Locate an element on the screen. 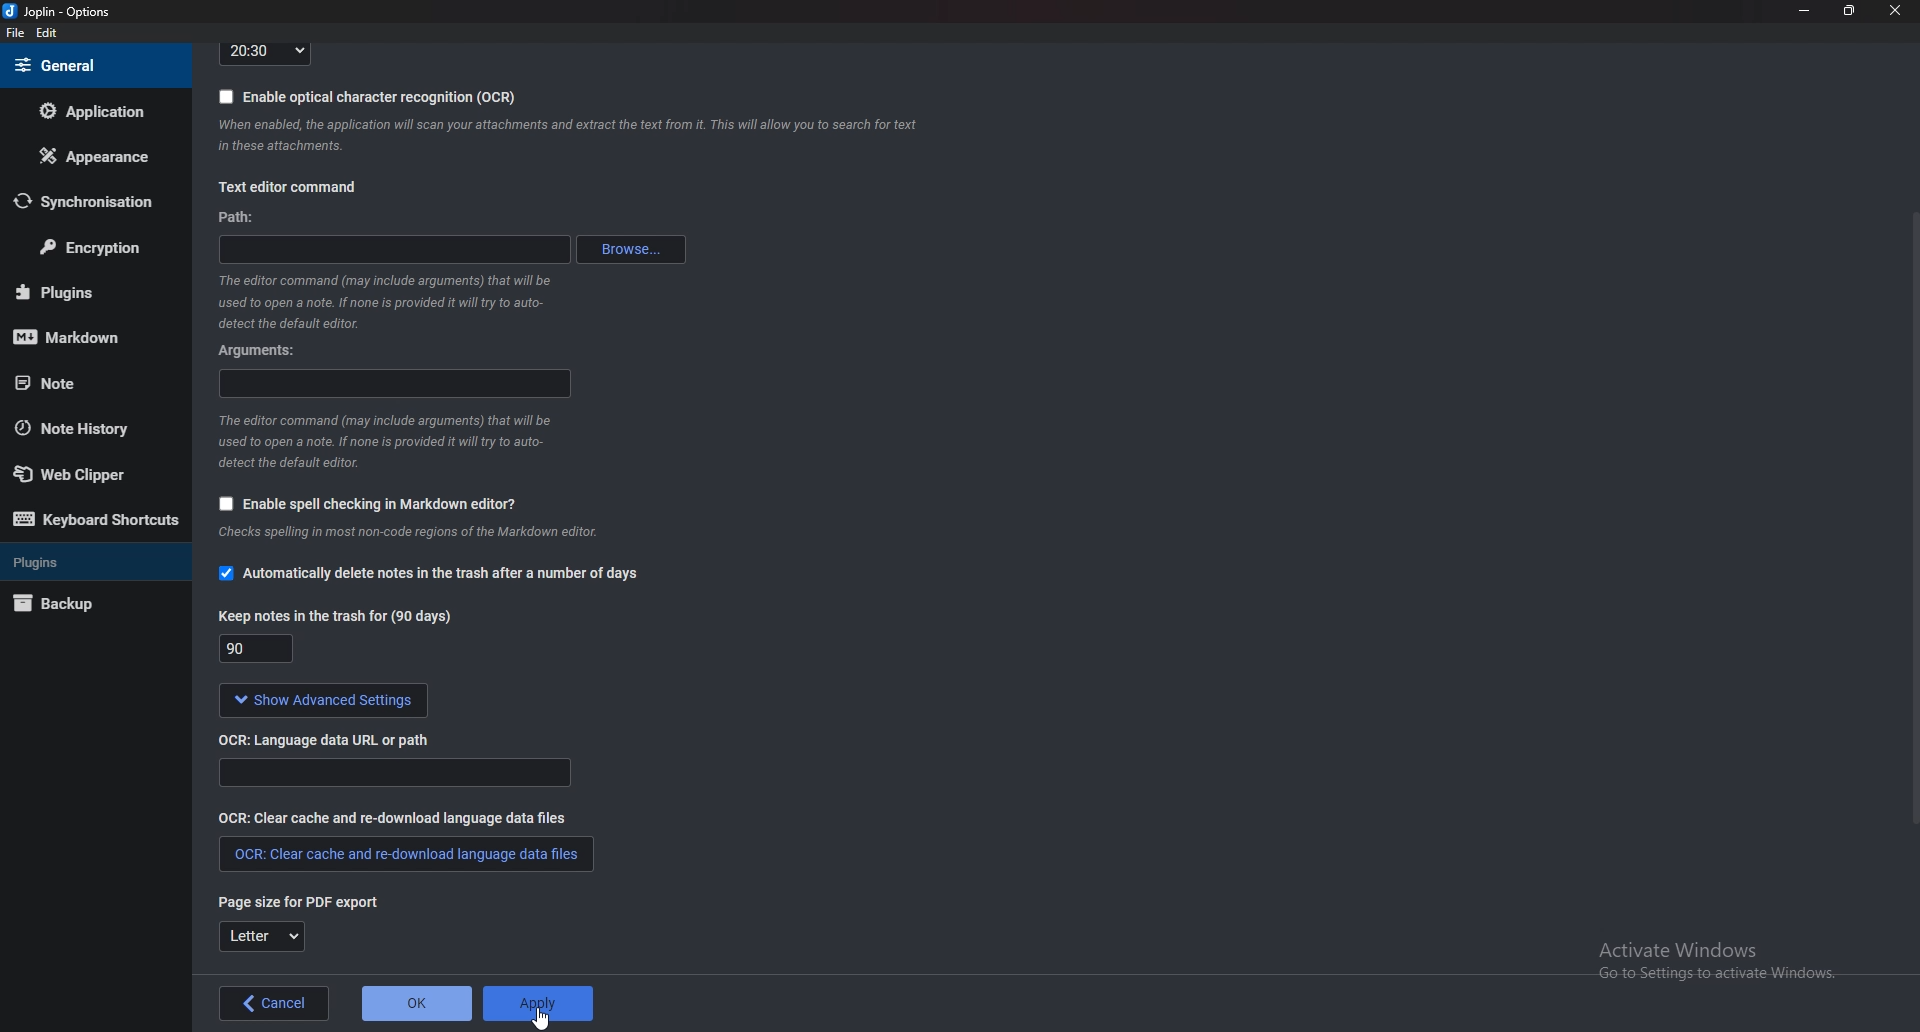  Letter is located at coordinates (262, 939).